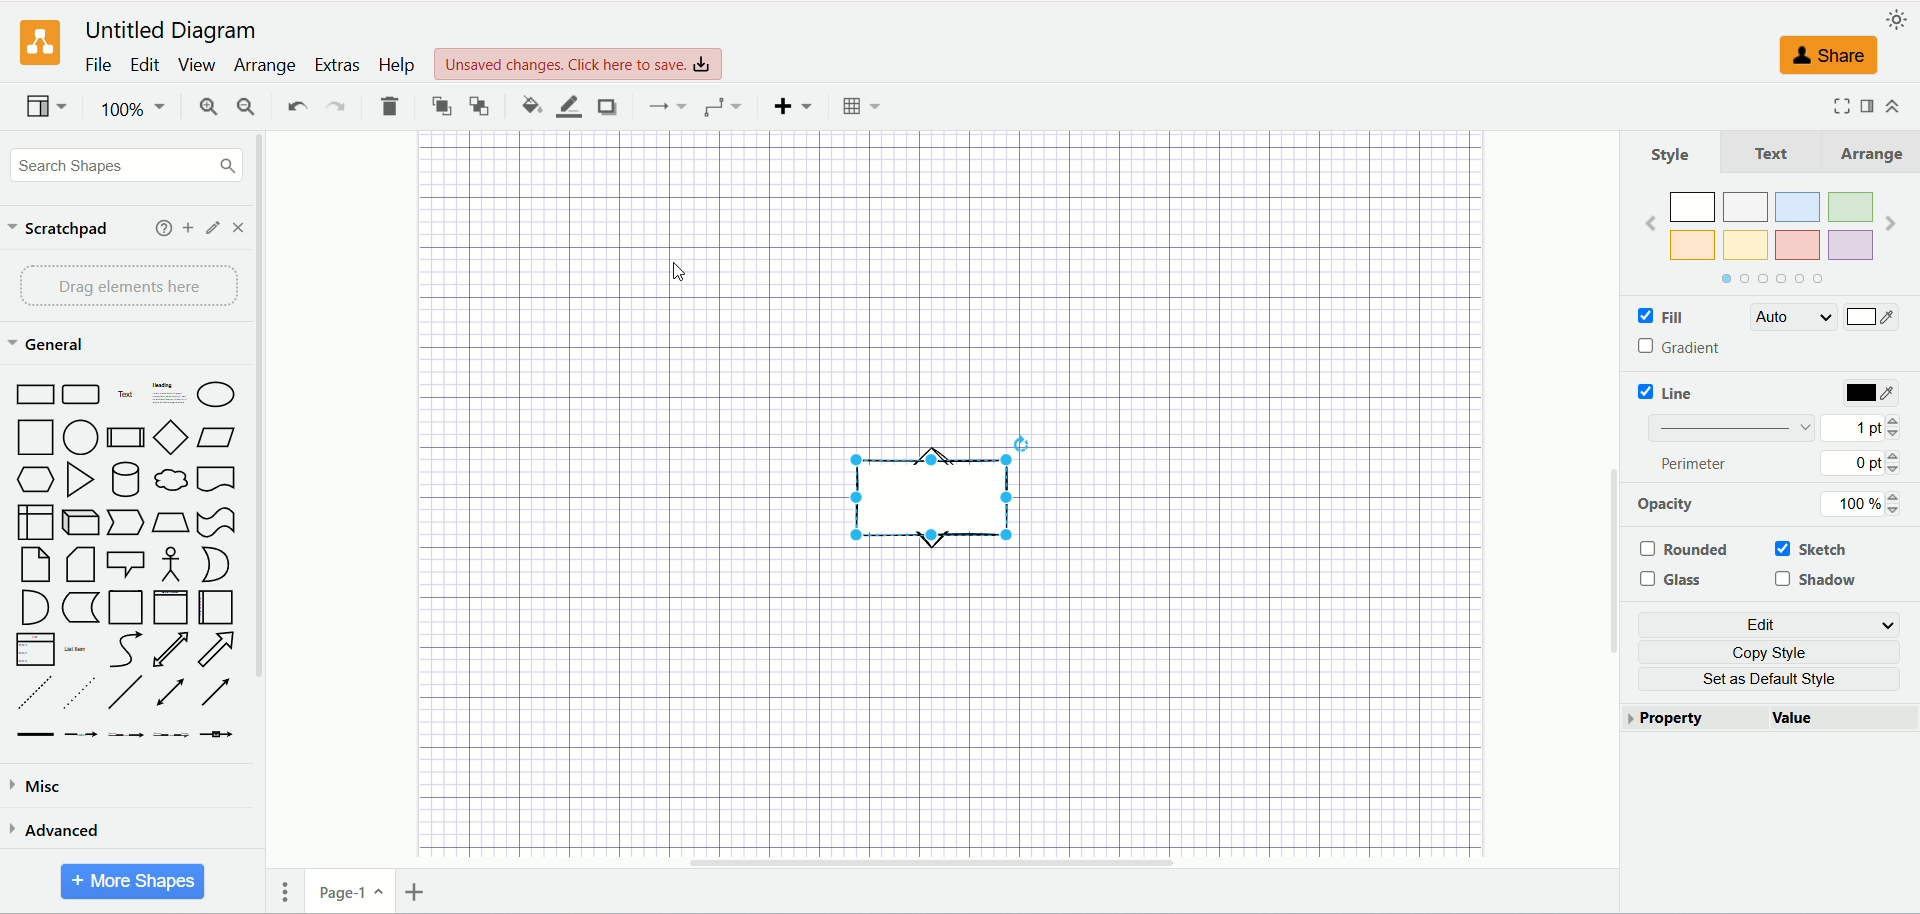 The width and height of the screenshot is (1920, 914). Describe the element at coordinates (36, 478) in the screenshot. I see `Hexagon` at that location.